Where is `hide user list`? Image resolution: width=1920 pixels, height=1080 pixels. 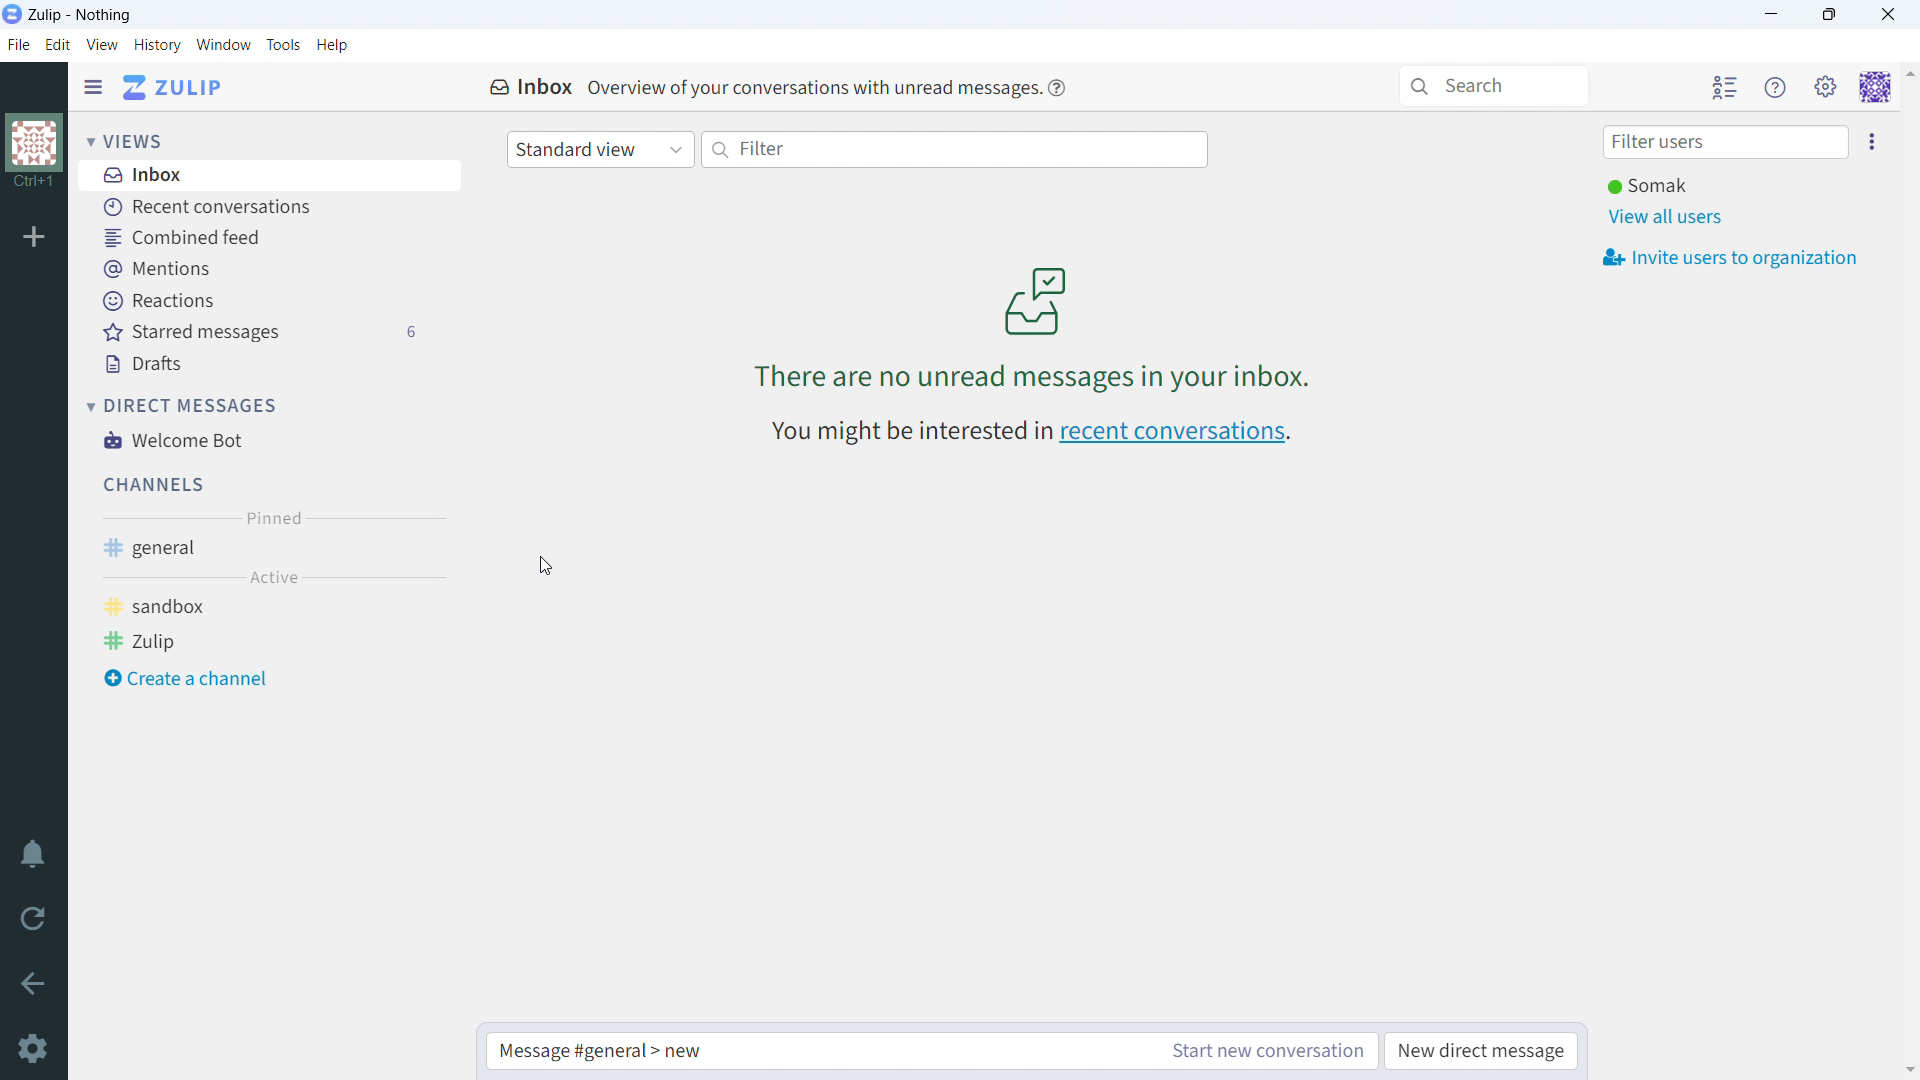 hide user list is located at coordinates (1725, 86).